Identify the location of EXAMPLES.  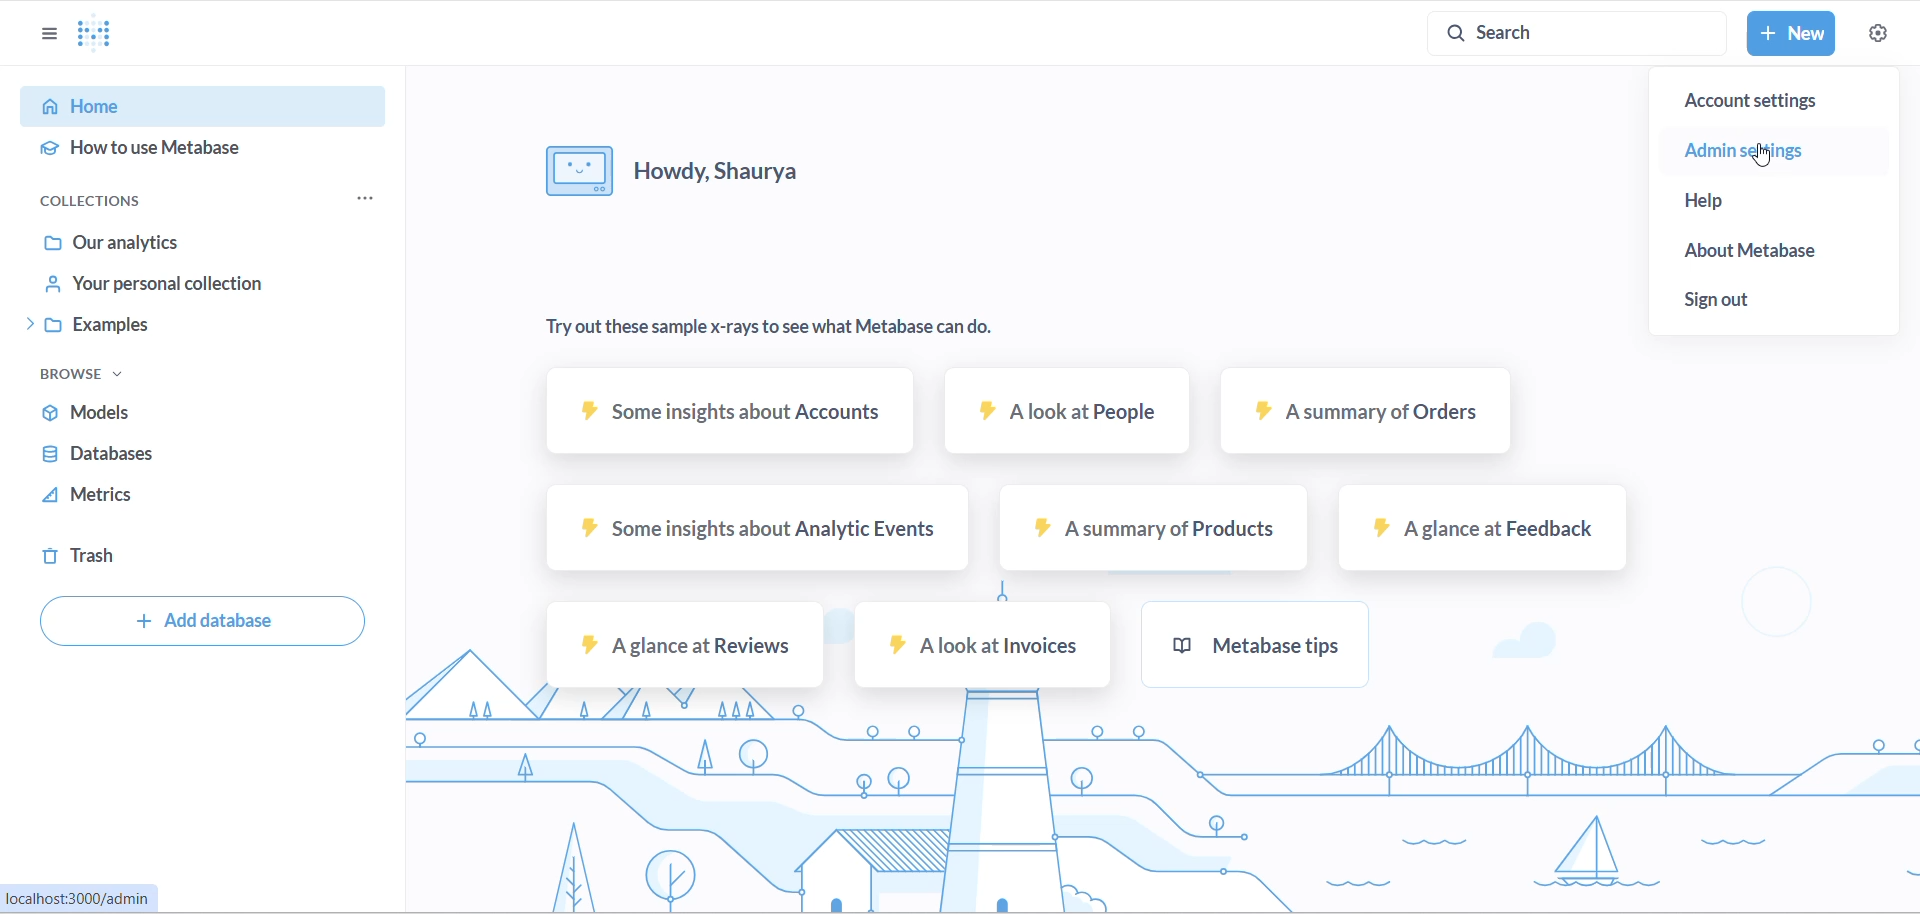
(151, 328).